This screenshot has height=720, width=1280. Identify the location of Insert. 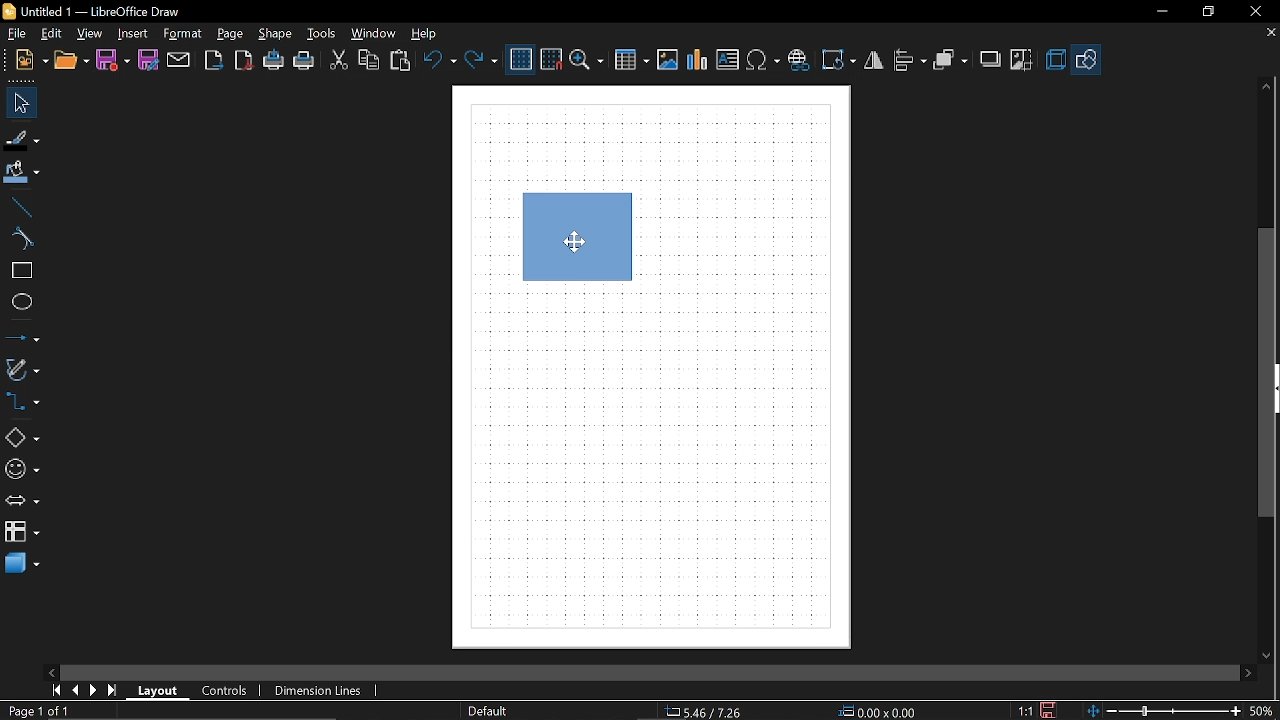
(132, 34).